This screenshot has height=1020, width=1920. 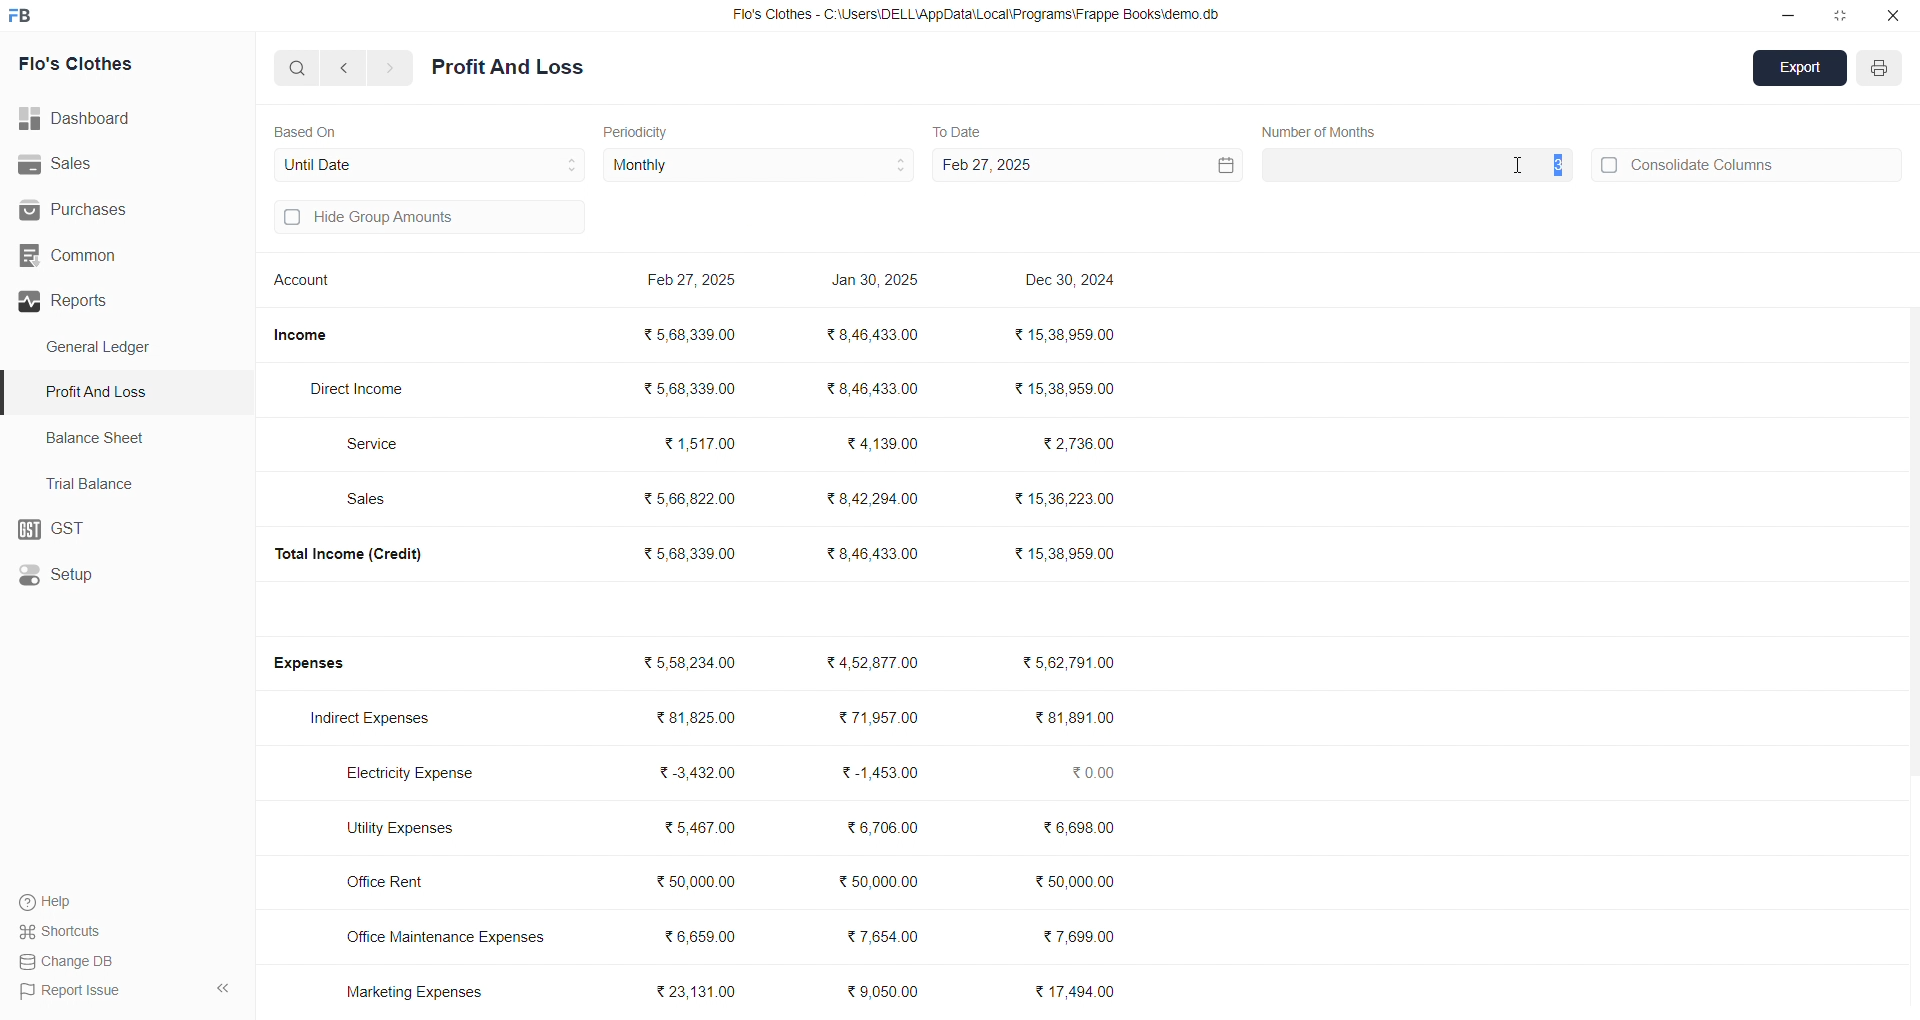 I want to click on ₹3,432.00, so click(x=700, y=773).